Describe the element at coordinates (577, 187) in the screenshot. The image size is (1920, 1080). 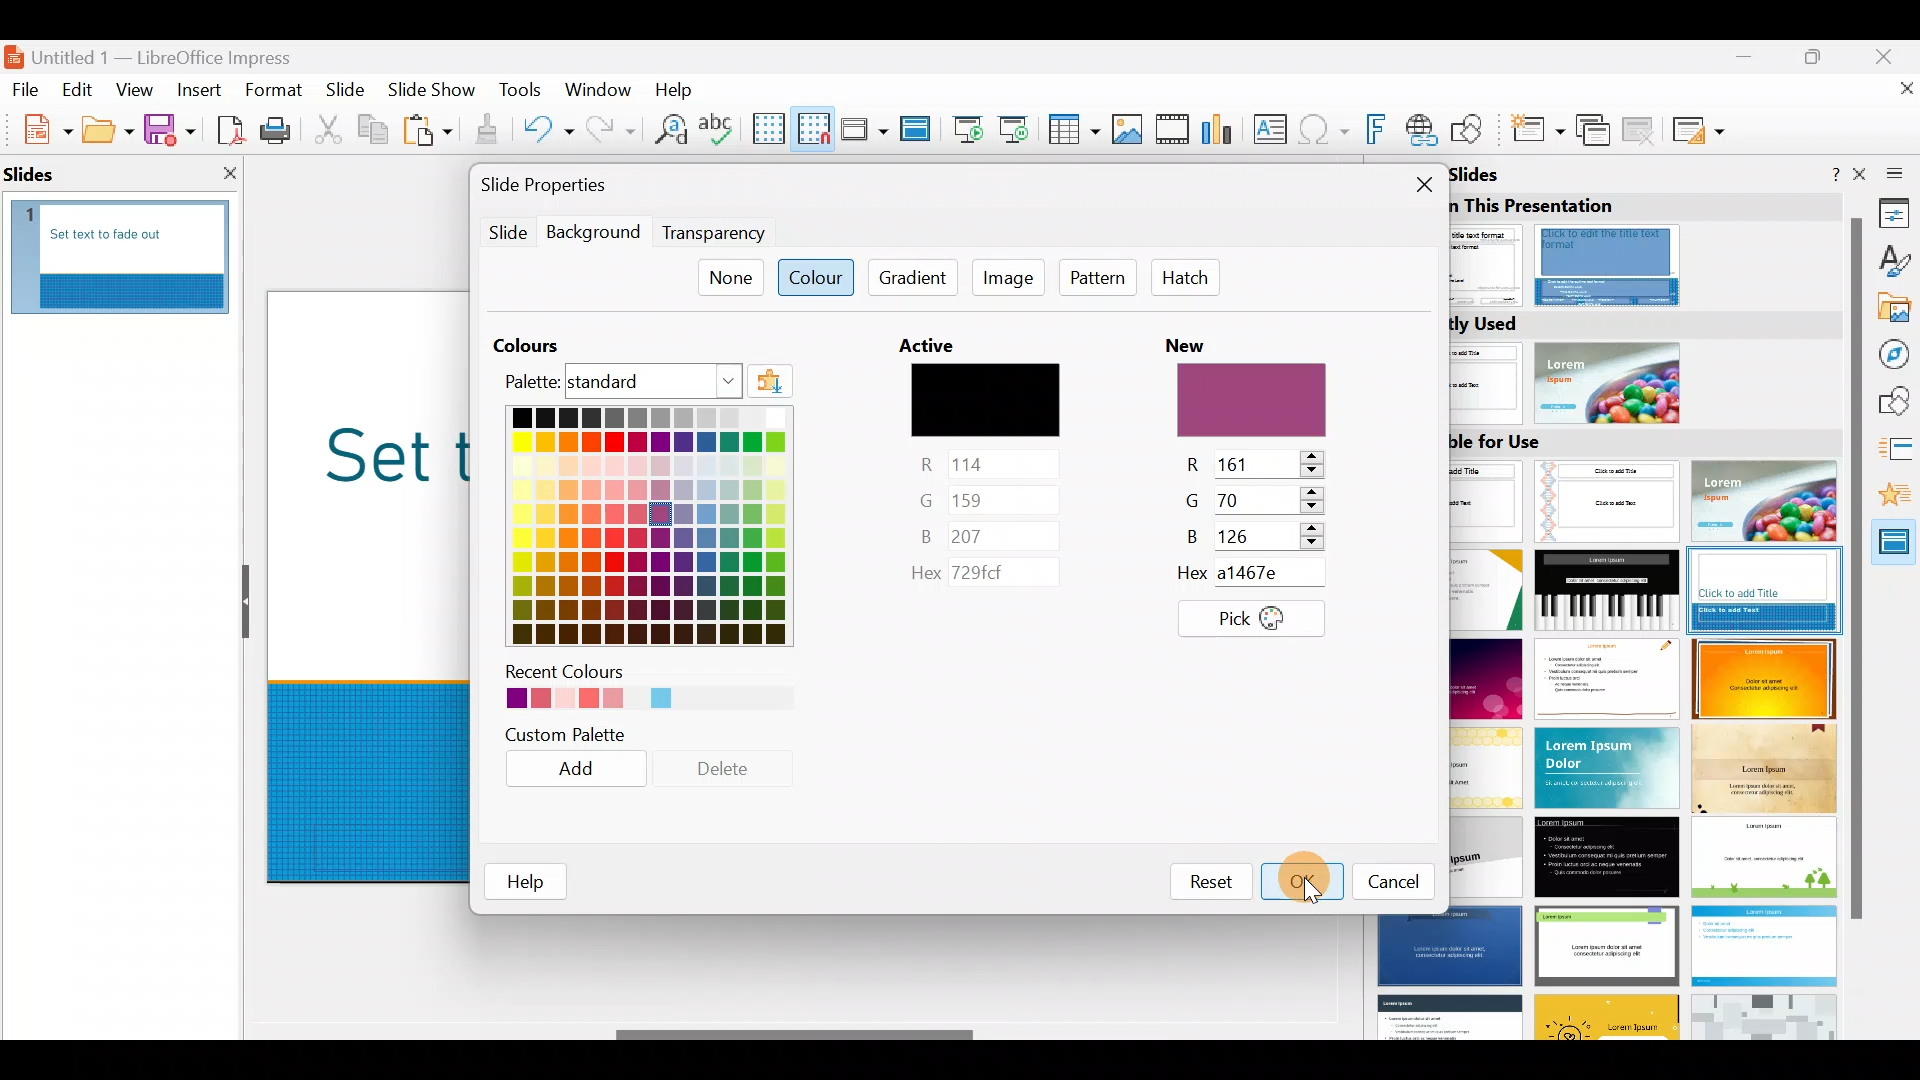
I see `Slide properties` at that location.